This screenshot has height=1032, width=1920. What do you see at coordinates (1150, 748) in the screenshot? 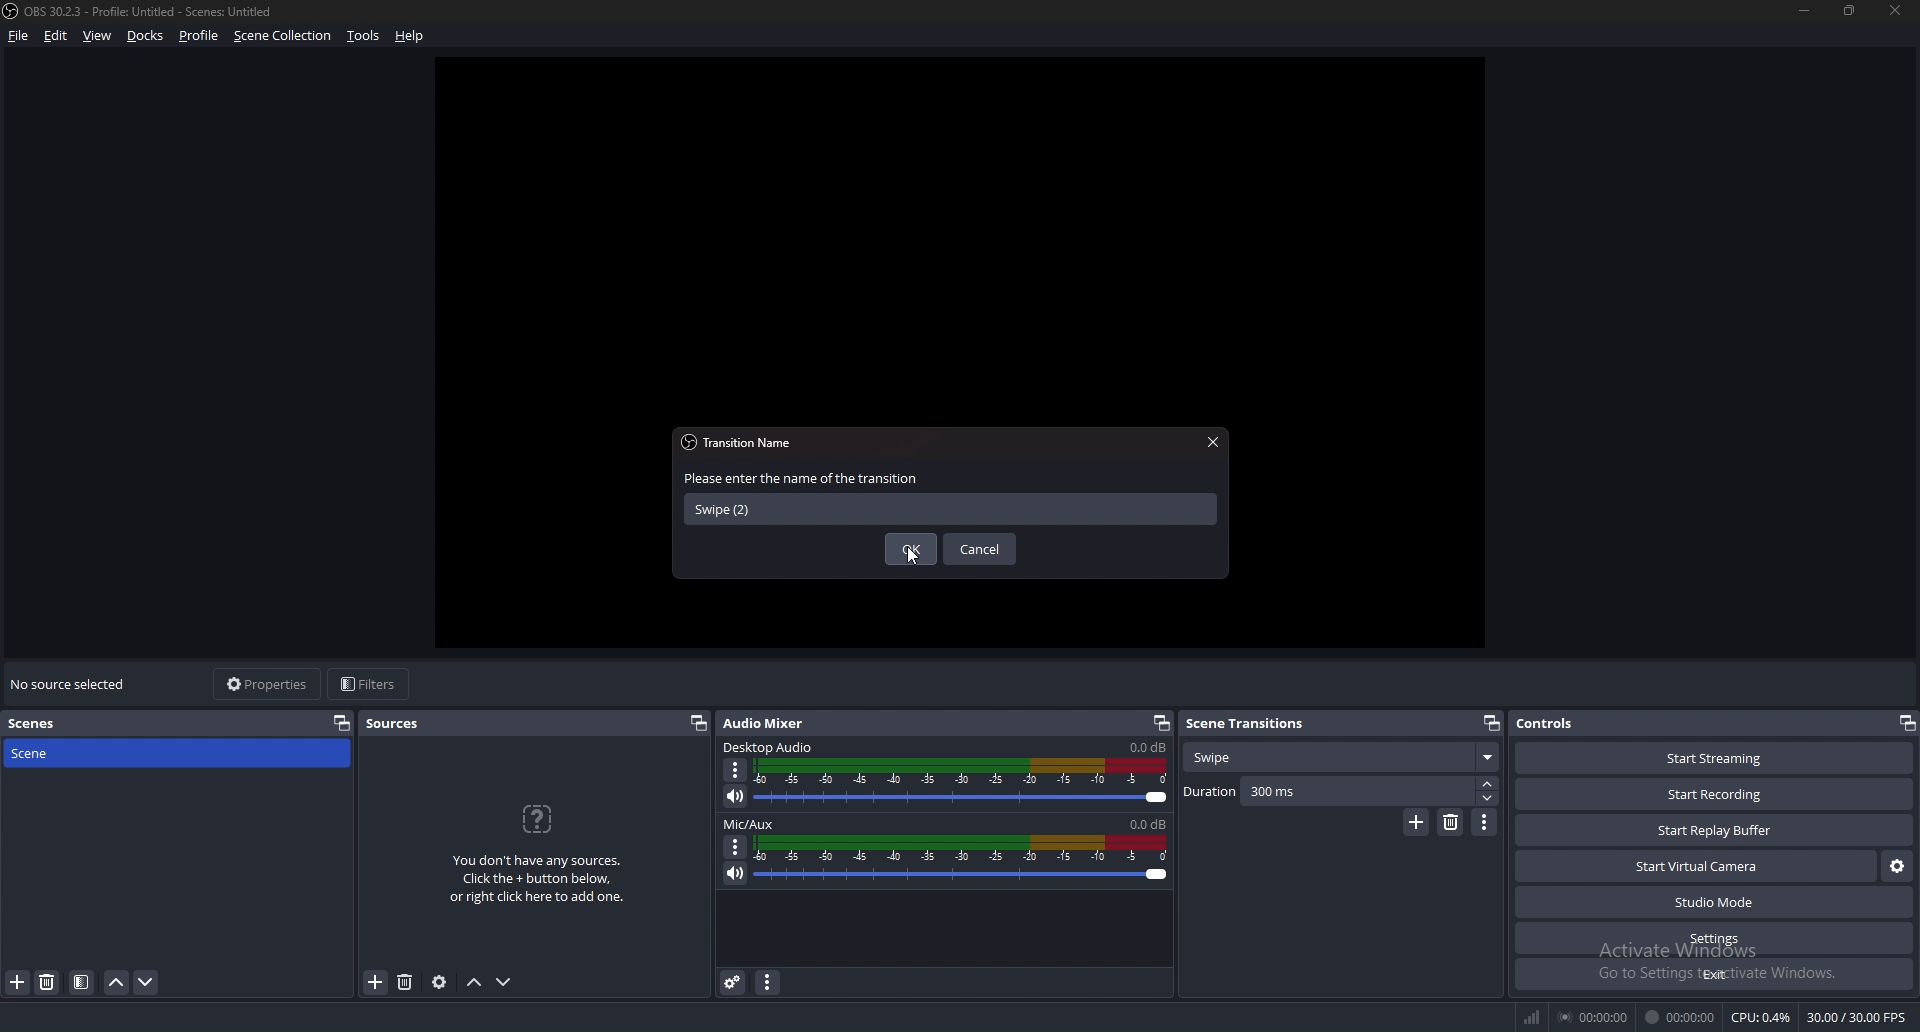
I see `0.0db` at bounding box center [1150, 748].